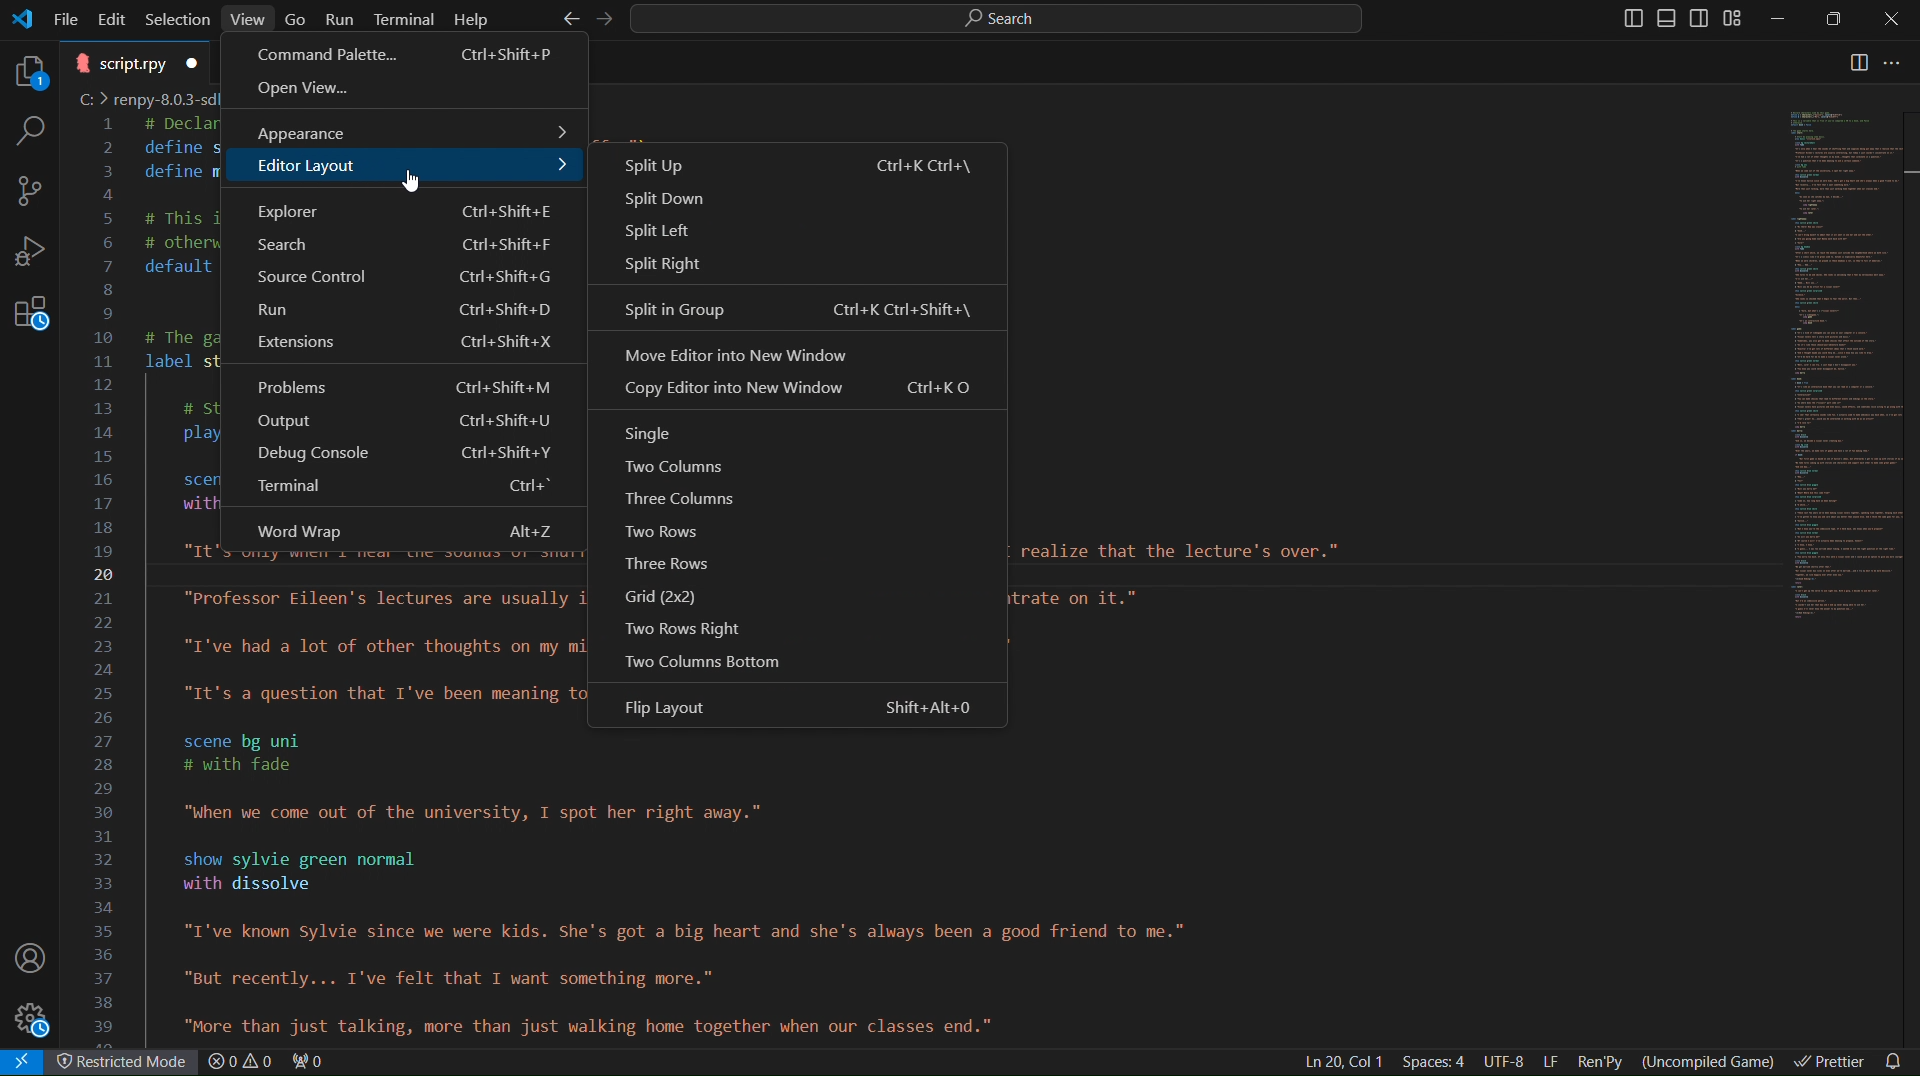  Describe the element at coordinates (400, 313) in the screenshot. I see `Run   ctrl+shift+D` at that location.